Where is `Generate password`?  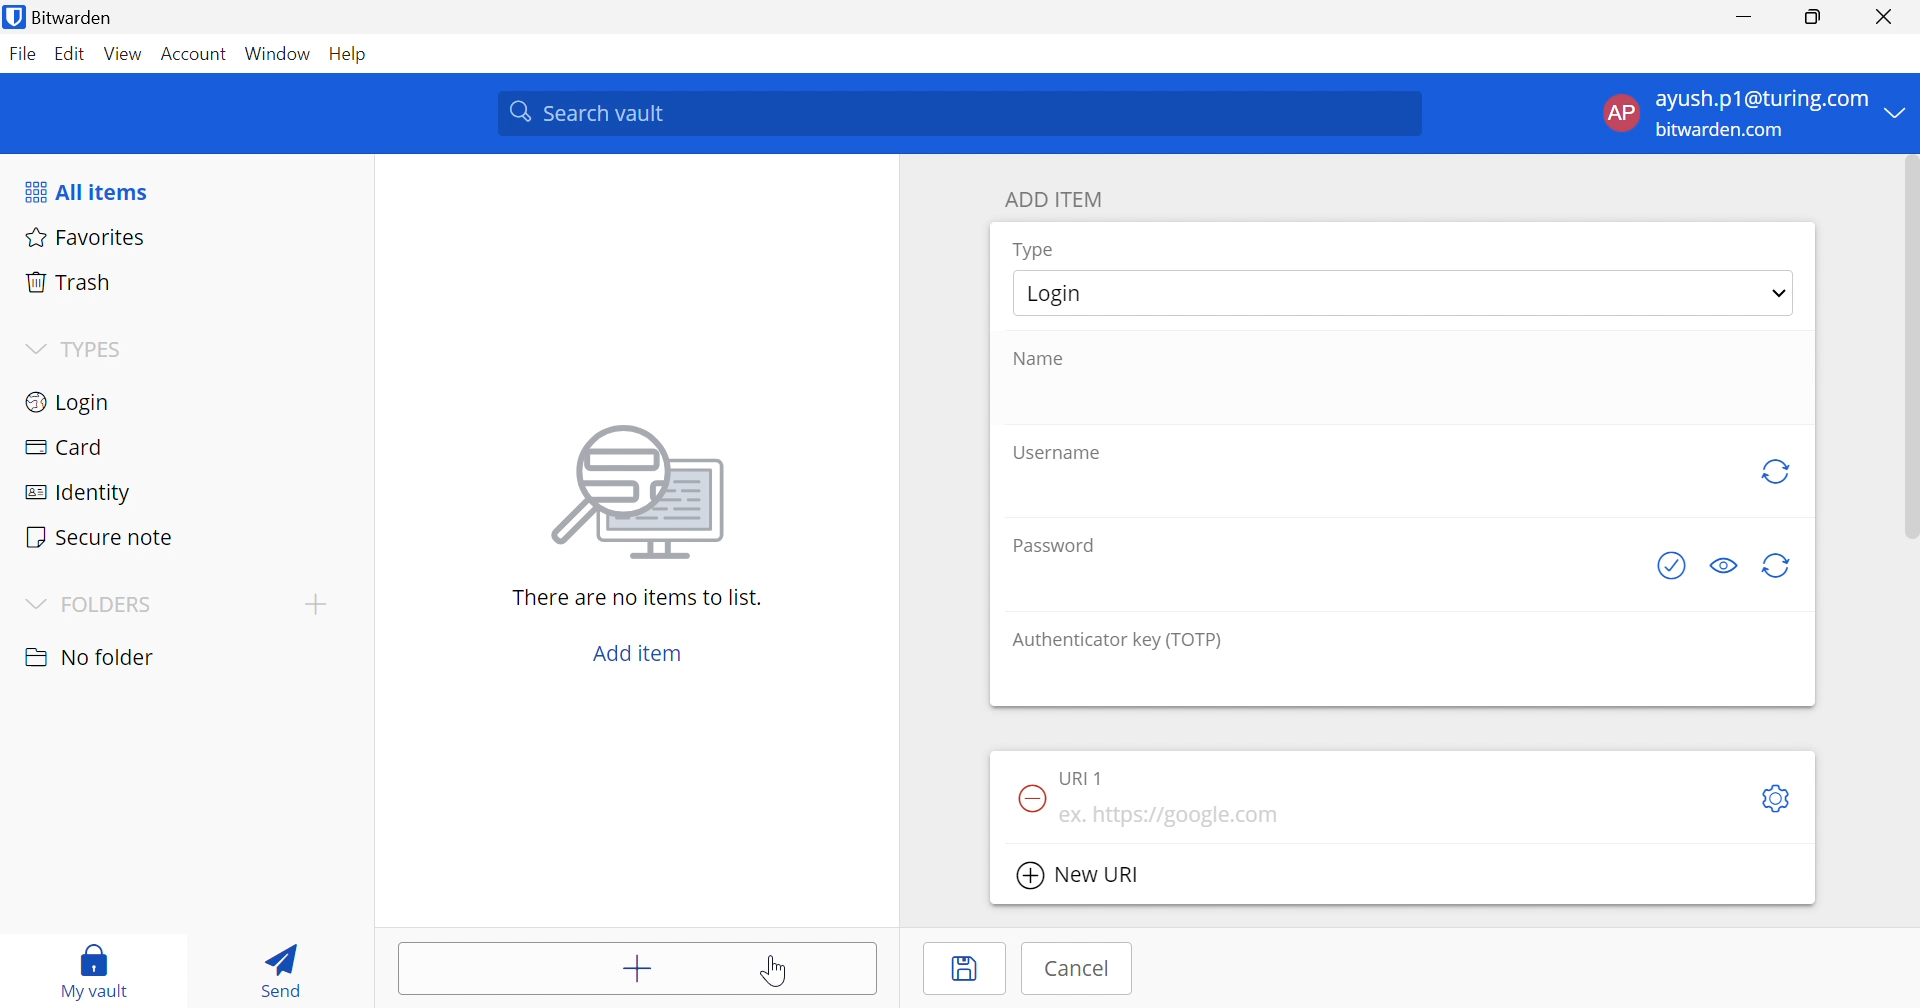
Generate password is located at coordinates (1779, 565).